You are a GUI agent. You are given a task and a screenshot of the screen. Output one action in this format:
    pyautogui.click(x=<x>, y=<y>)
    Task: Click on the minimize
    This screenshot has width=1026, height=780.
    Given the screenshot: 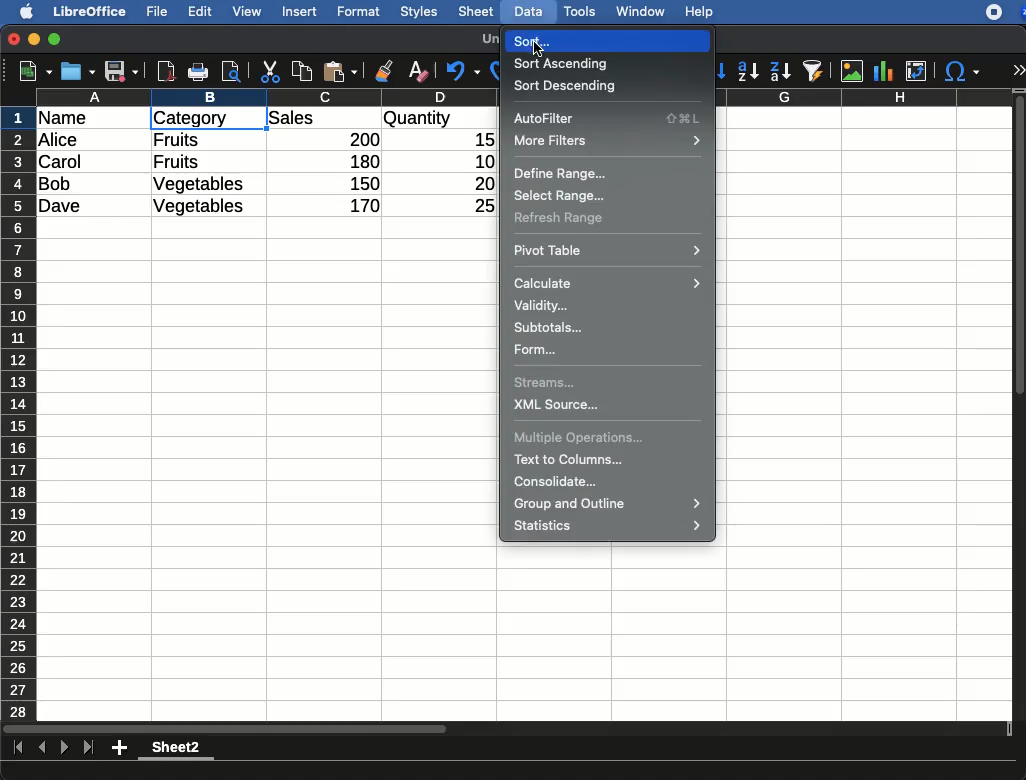 What is the action you would take?
    pyautogui.click(x=35, y=39)
    